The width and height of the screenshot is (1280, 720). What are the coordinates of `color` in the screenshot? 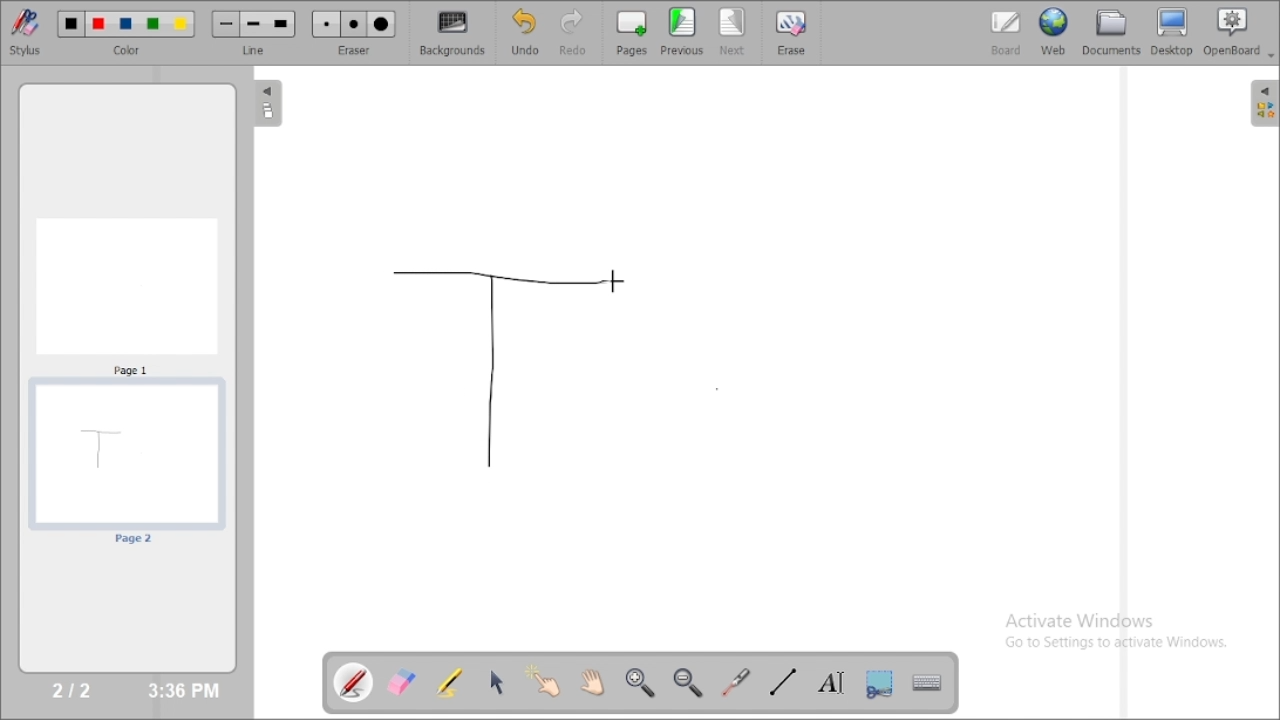 It's located at (130, 51).